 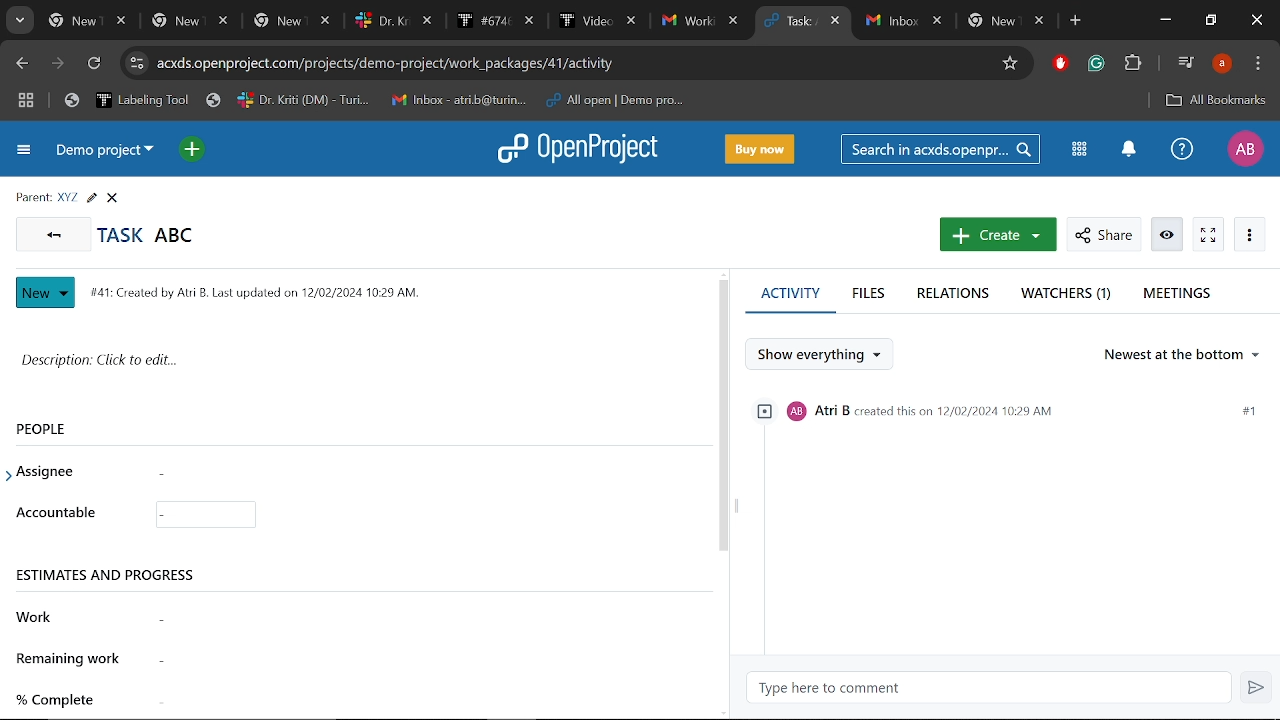 I want to click on Control your music, videos and more, so click(x=1184, y=63).